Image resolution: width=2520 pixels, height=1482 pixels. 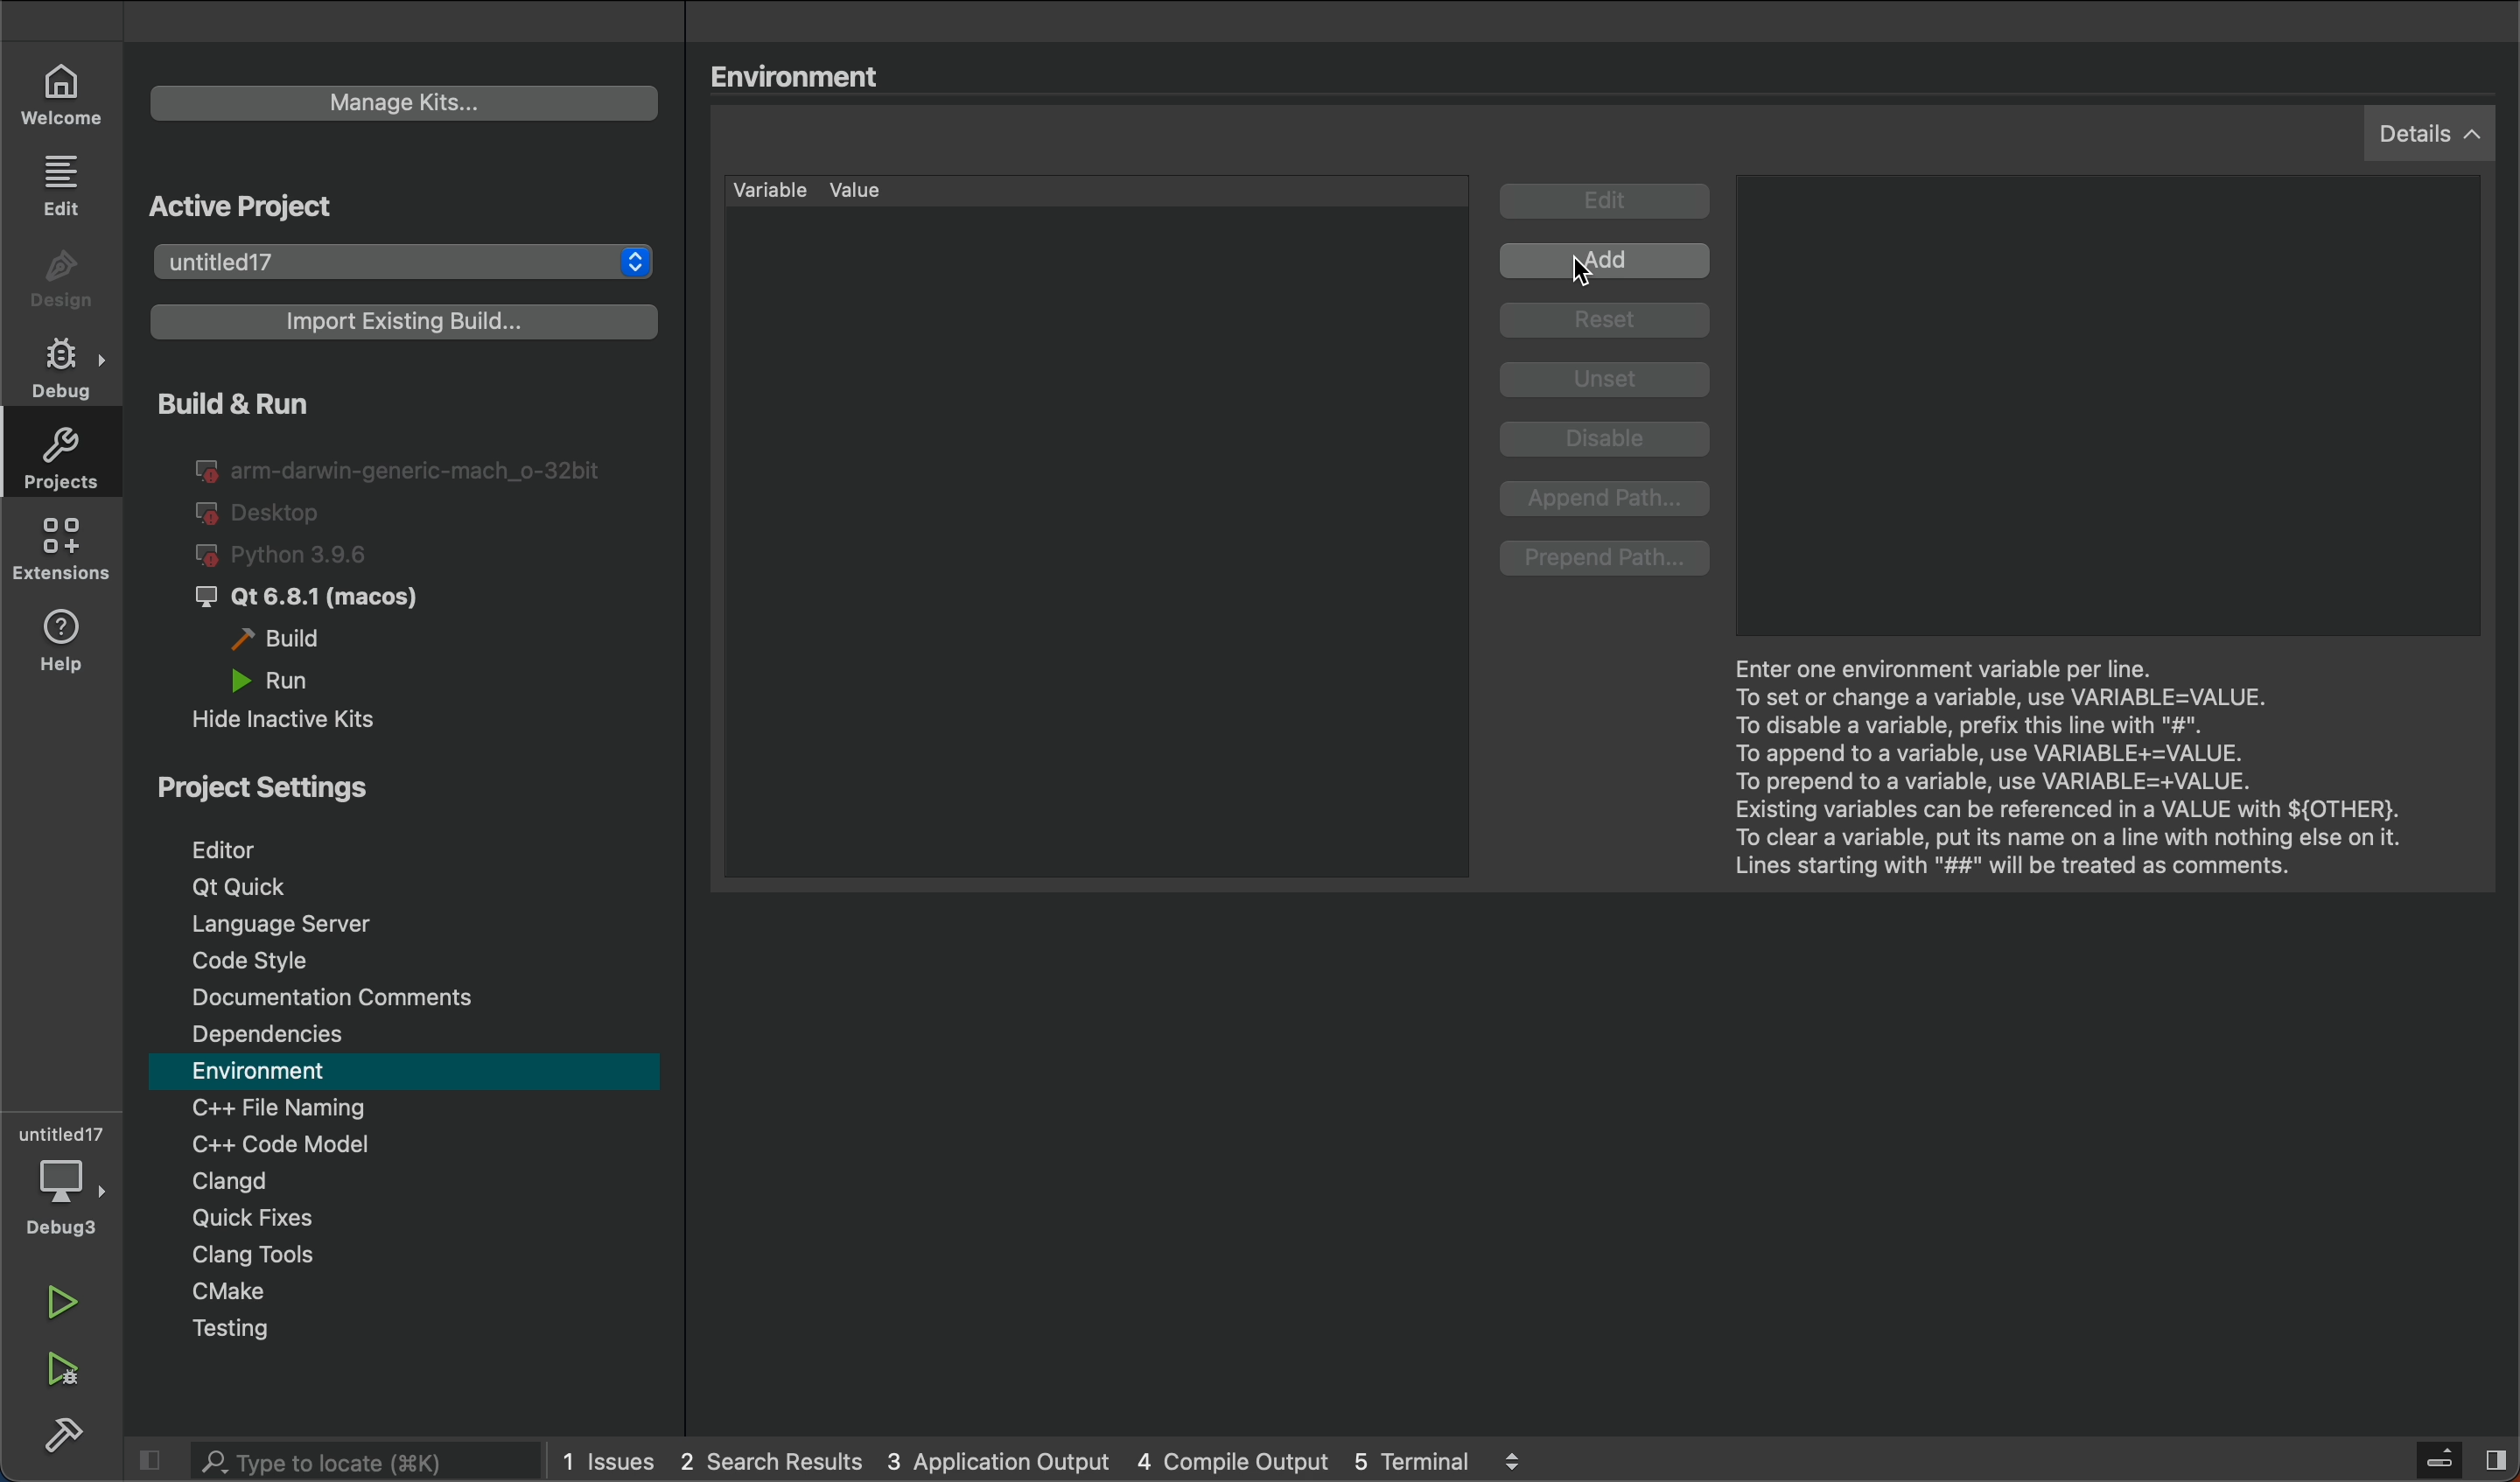 What do you see at coordinates (411, 957) in the screenshot?
I see `code style` at bounding box center [411, 957].